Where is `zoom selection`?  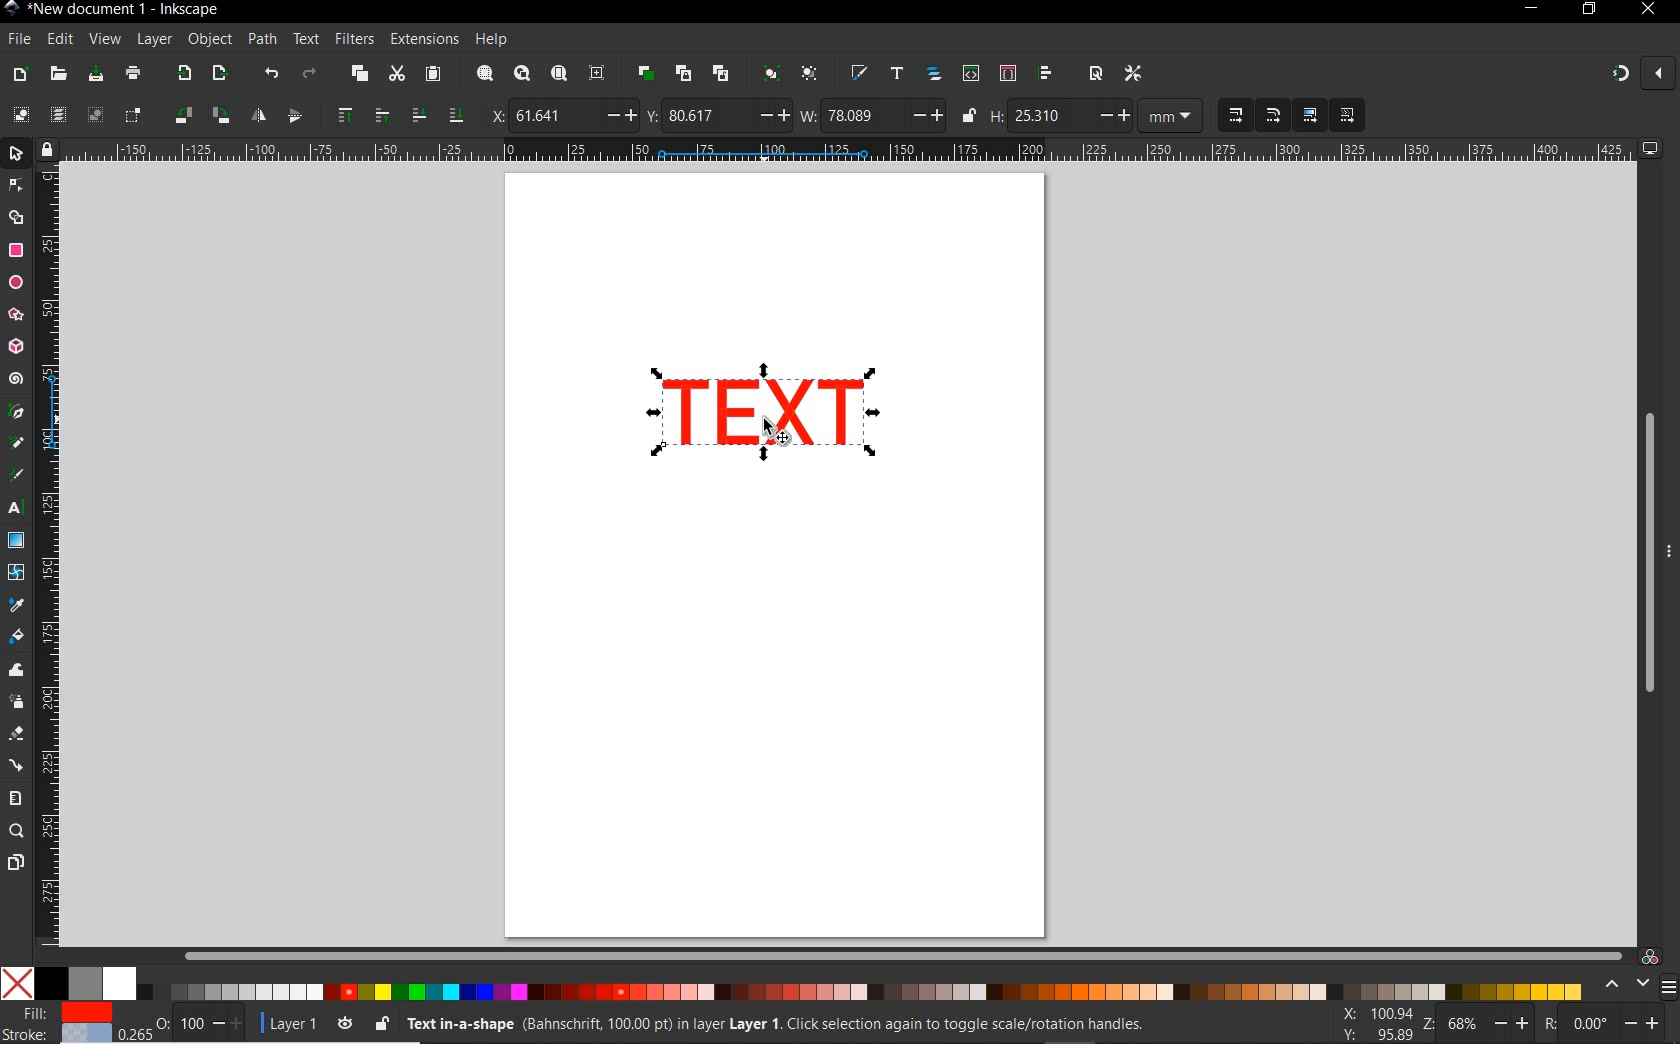 zoom selection is located at coordinates (483, 74).